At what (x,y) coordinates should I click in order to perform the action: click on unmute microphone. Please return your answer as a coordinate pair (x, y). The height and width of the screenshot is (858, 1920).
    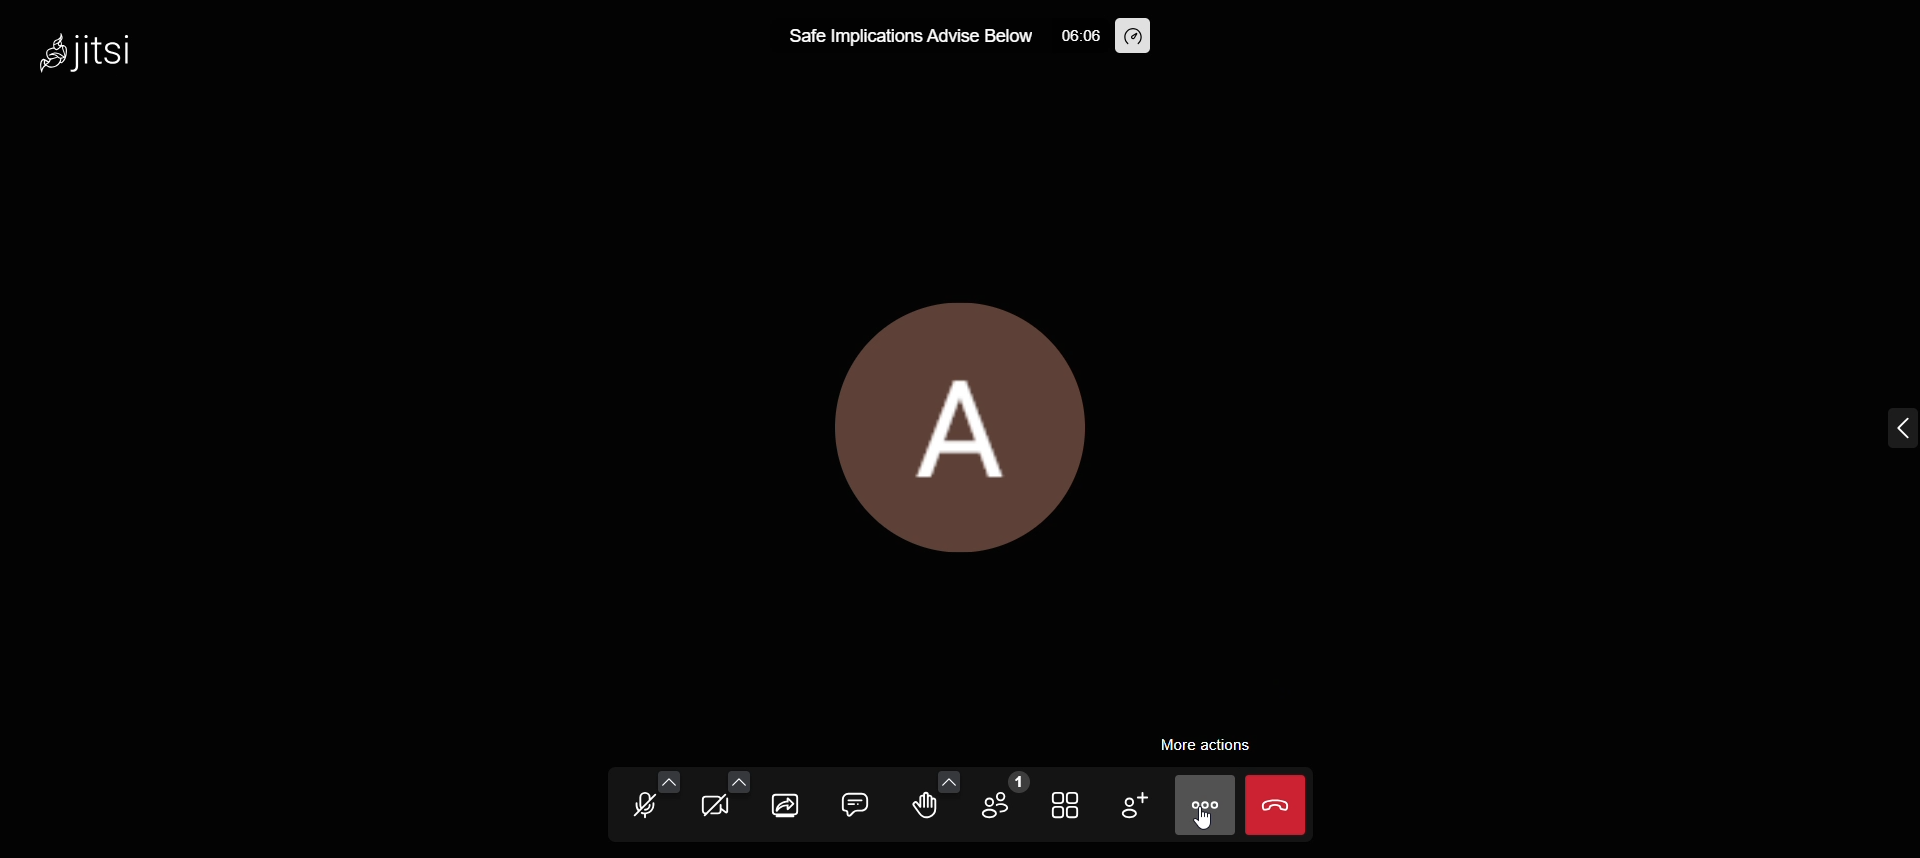
    Looking at the image, I should click on (645, 804).